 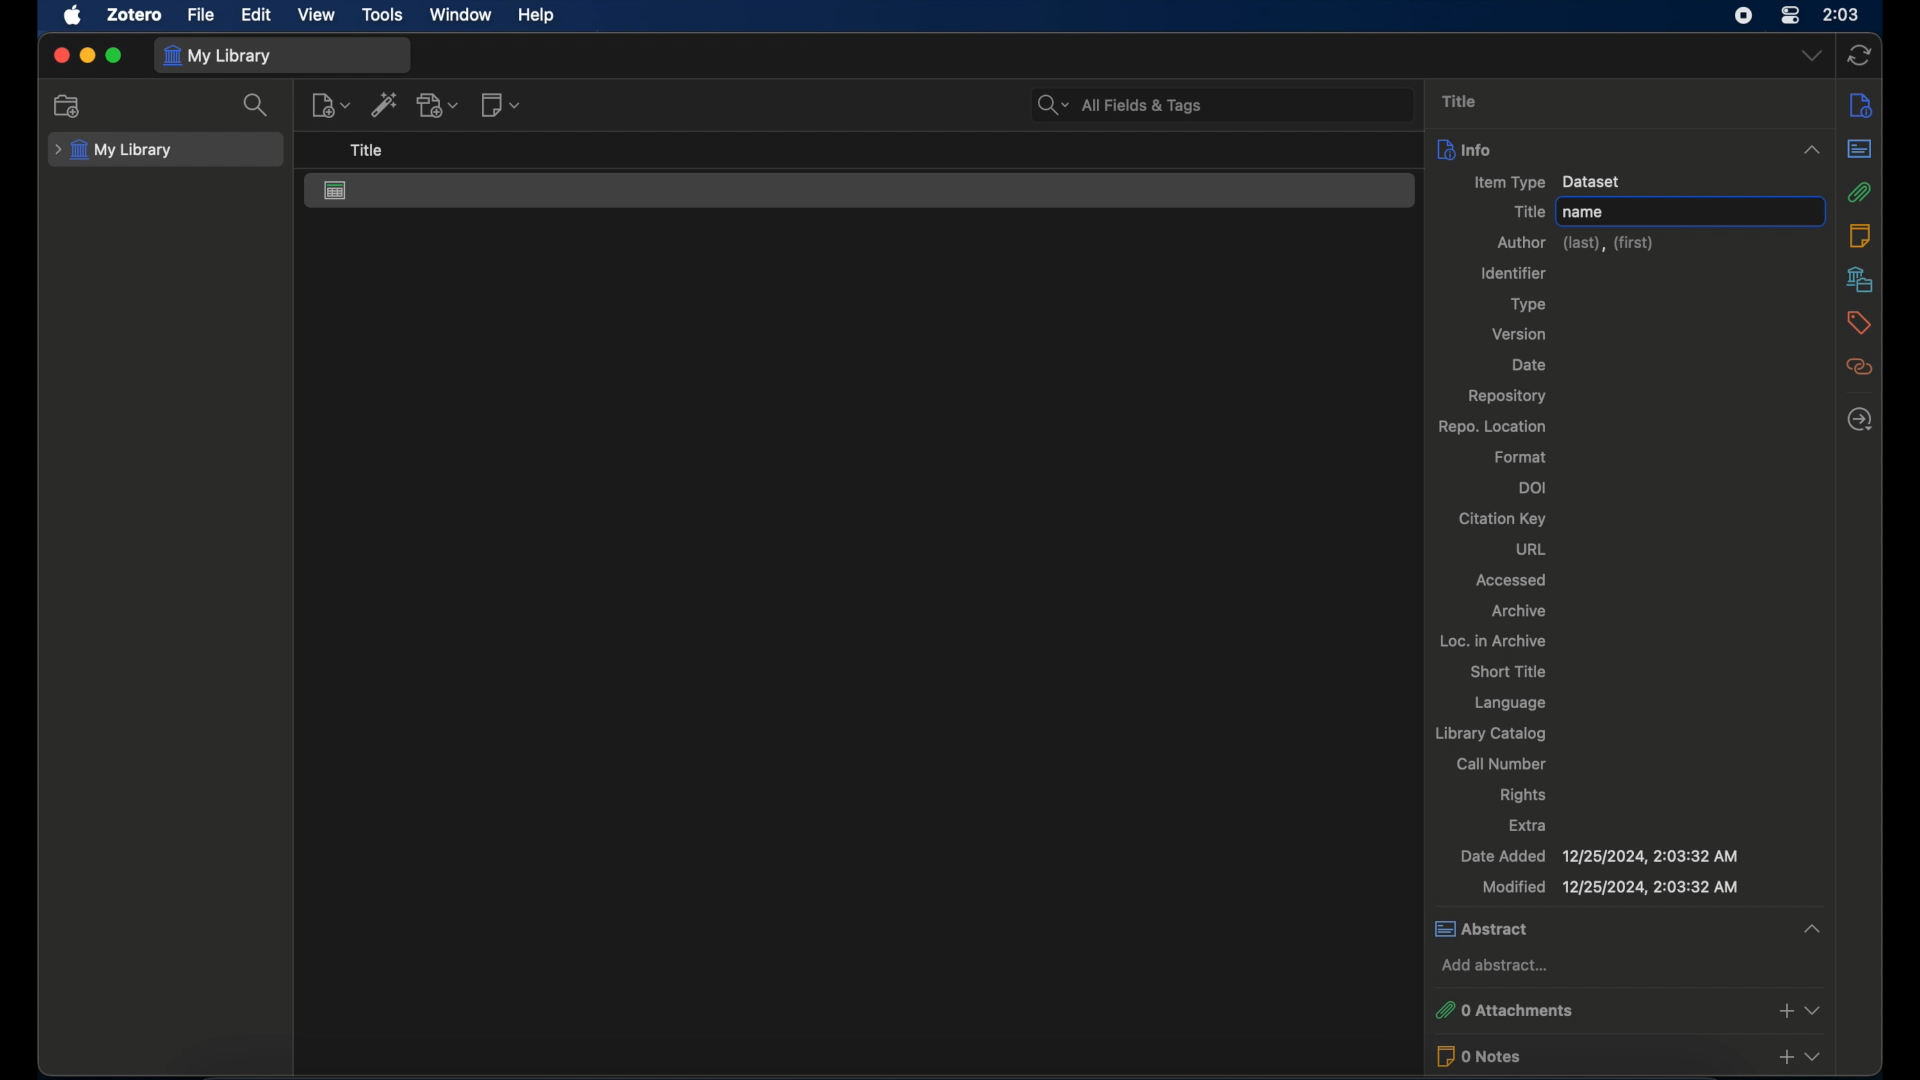 I want to click on help, so click(x=536, y=15).